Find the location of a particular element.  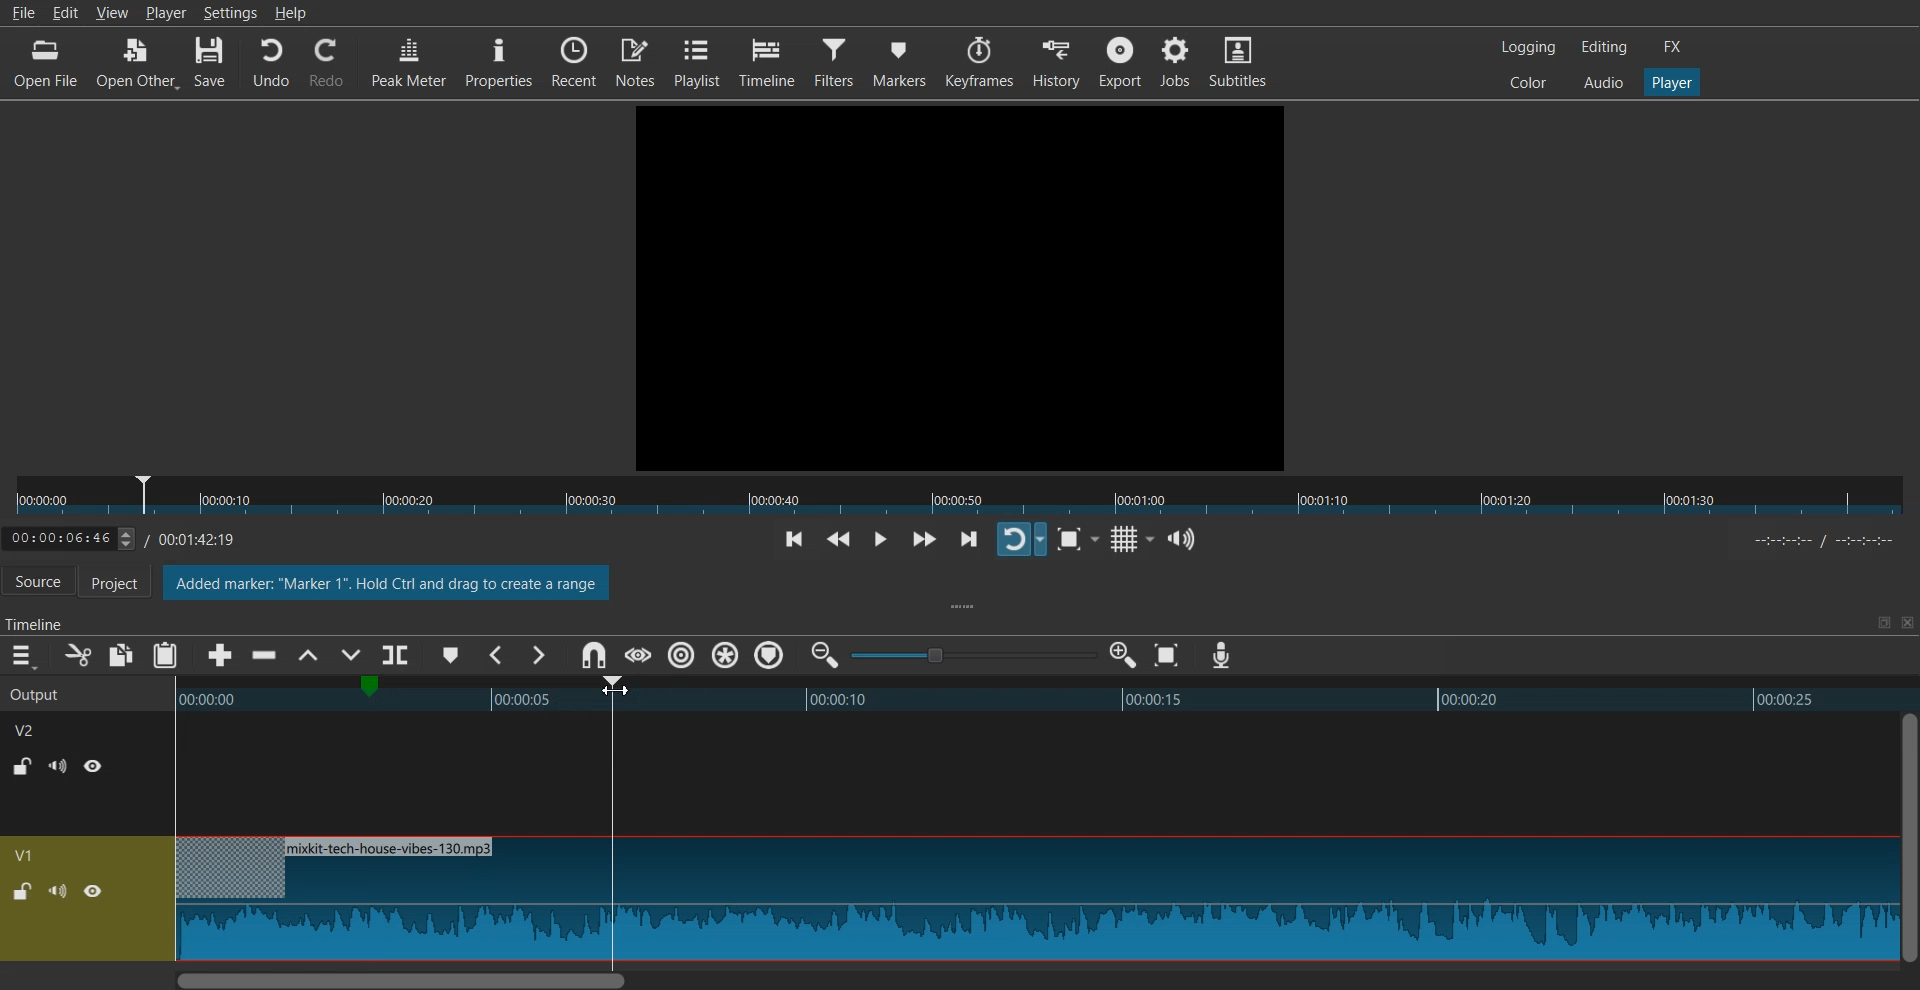

Lift is located at coordinates (307, 656).